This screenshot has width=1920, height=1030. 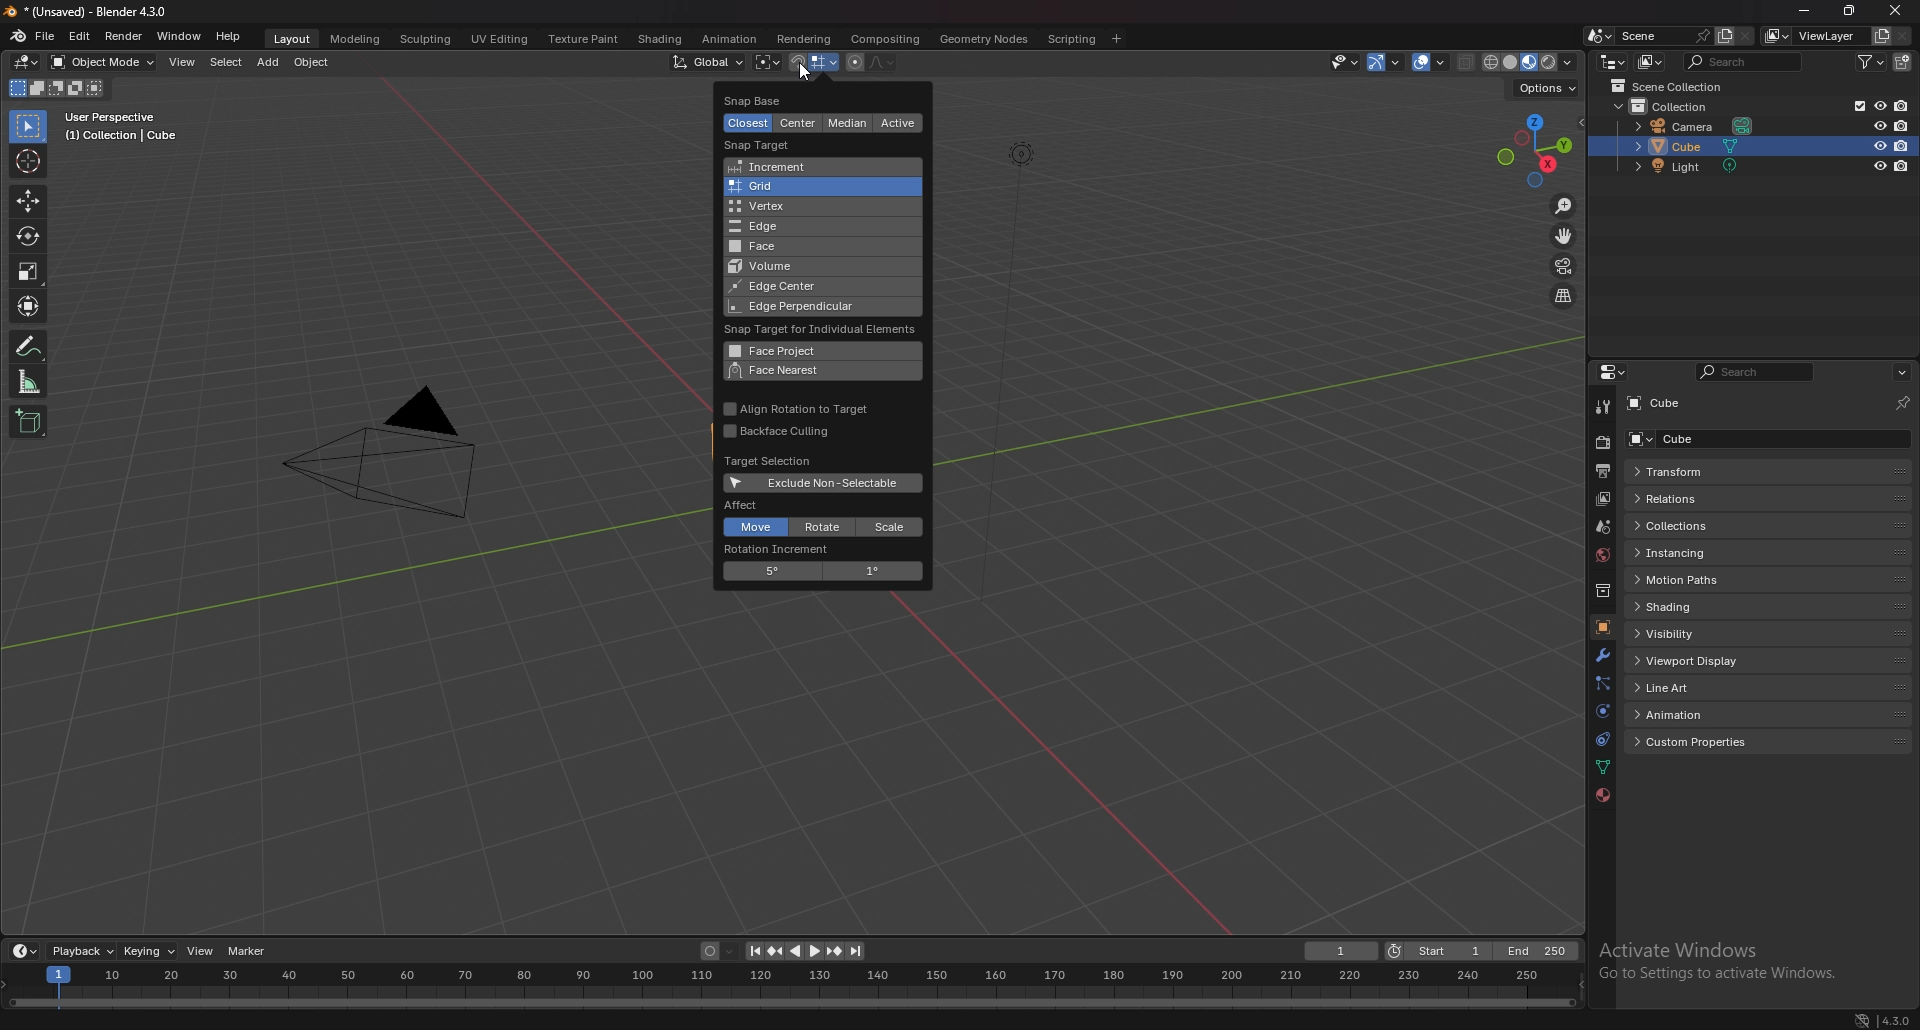 What do you see at coordinates (1603, 556) in the screenshot?
I see `world` at bounding box center [1603, 556].